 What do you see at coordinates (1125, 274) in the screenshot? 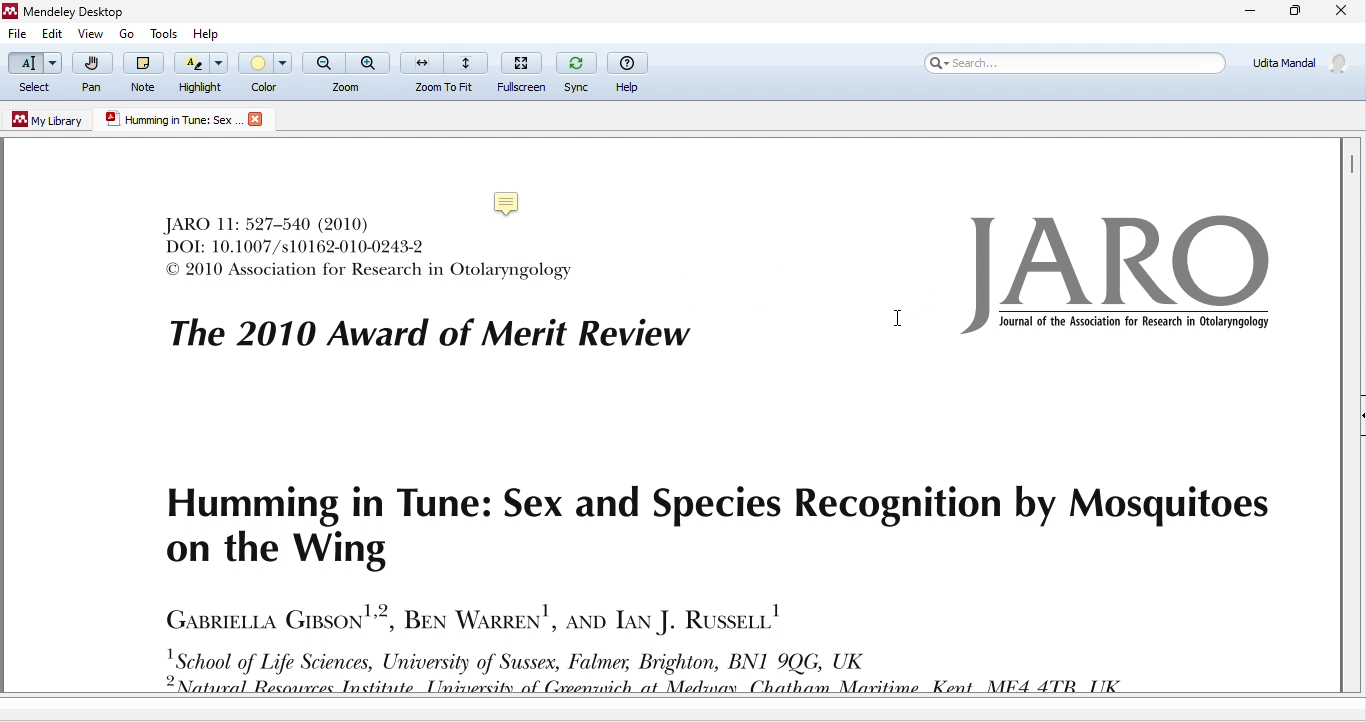
I see `logo` at bounding box center [1125, 274].